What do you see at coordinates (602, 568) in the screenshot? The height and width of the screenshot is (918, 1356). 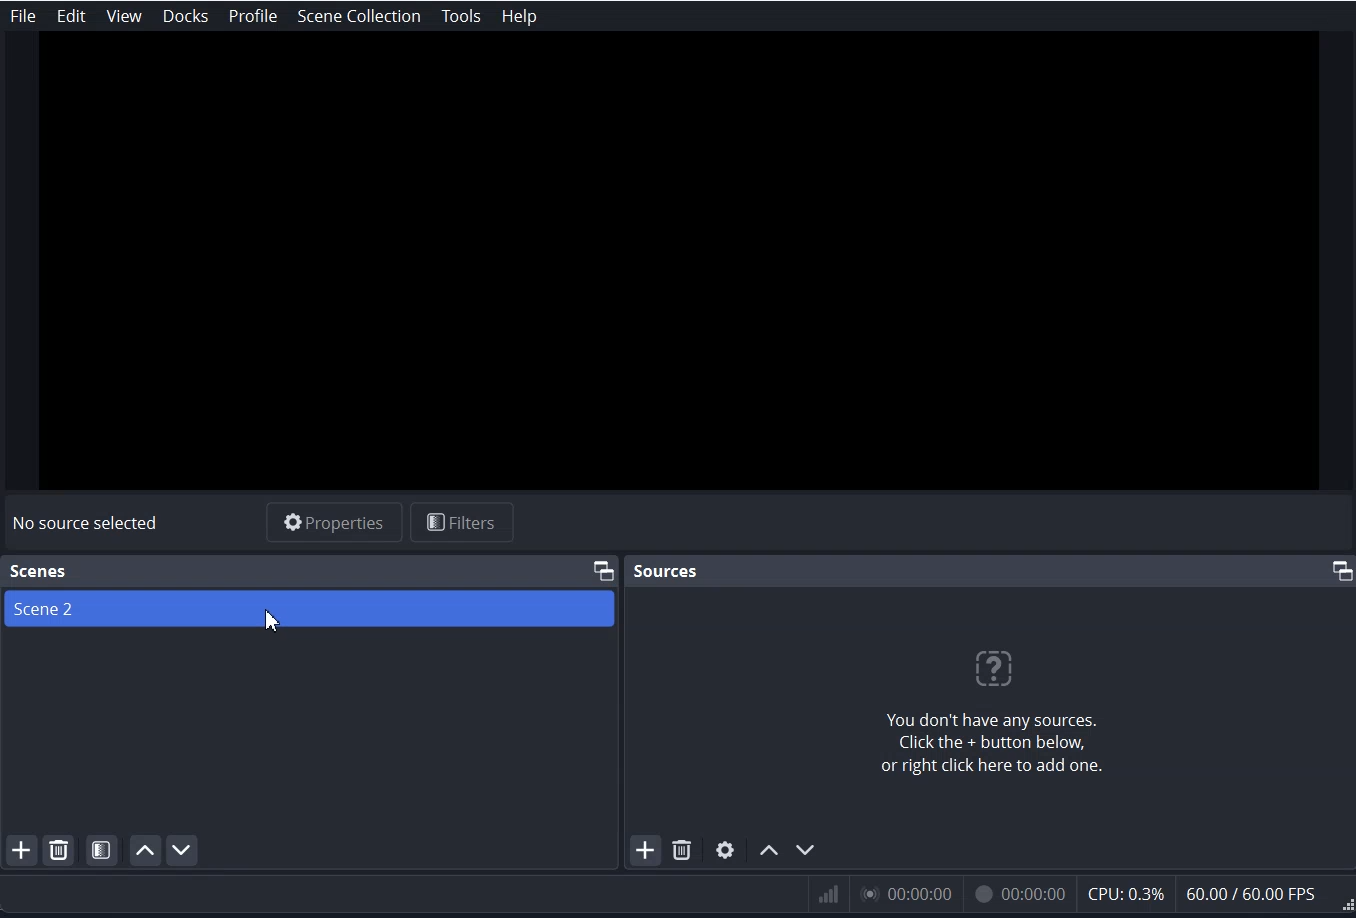 I see `Maximize` at bounding box center [602, 568].